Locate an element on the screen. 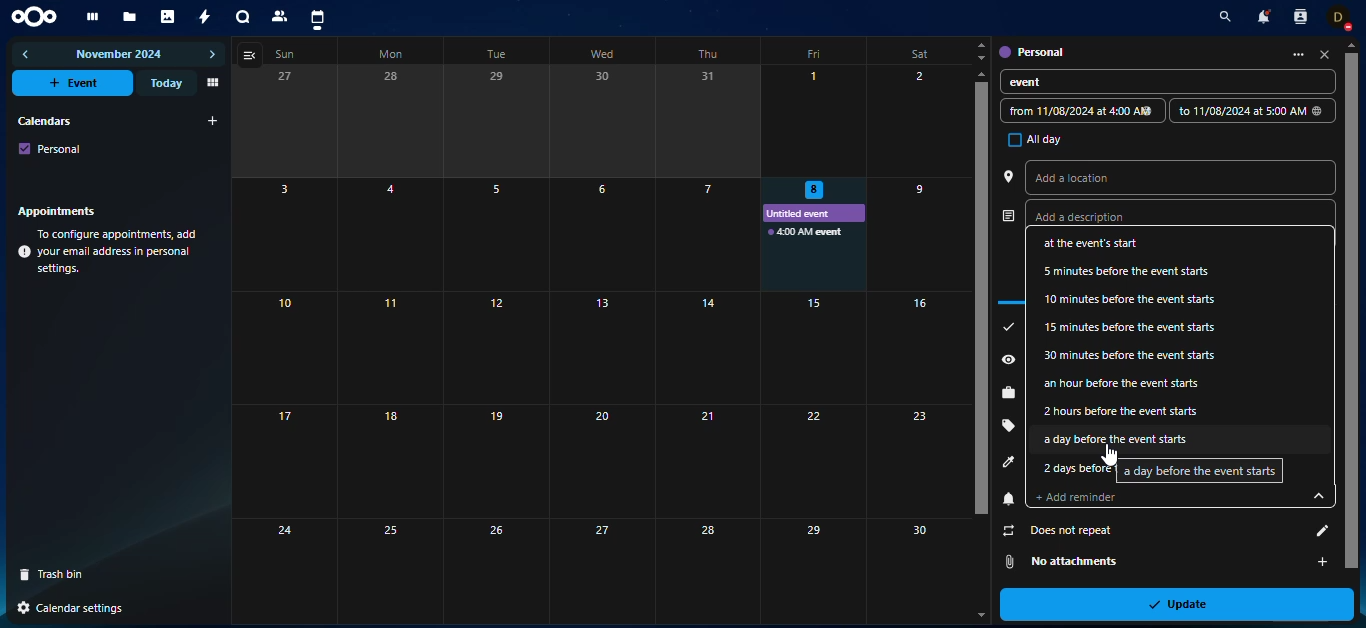 The width and height of the screenshot is (1366, 628). 3 is located at coordinates (285, 235).